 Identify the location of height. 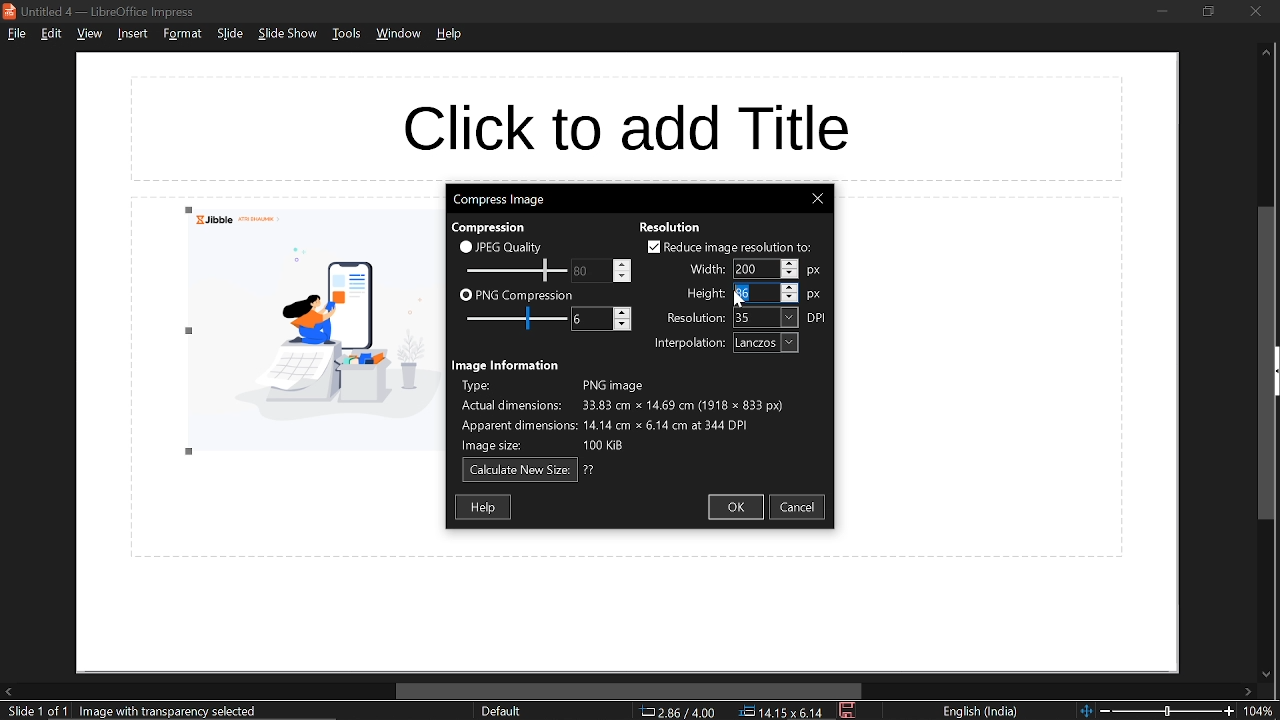
(700, 292).